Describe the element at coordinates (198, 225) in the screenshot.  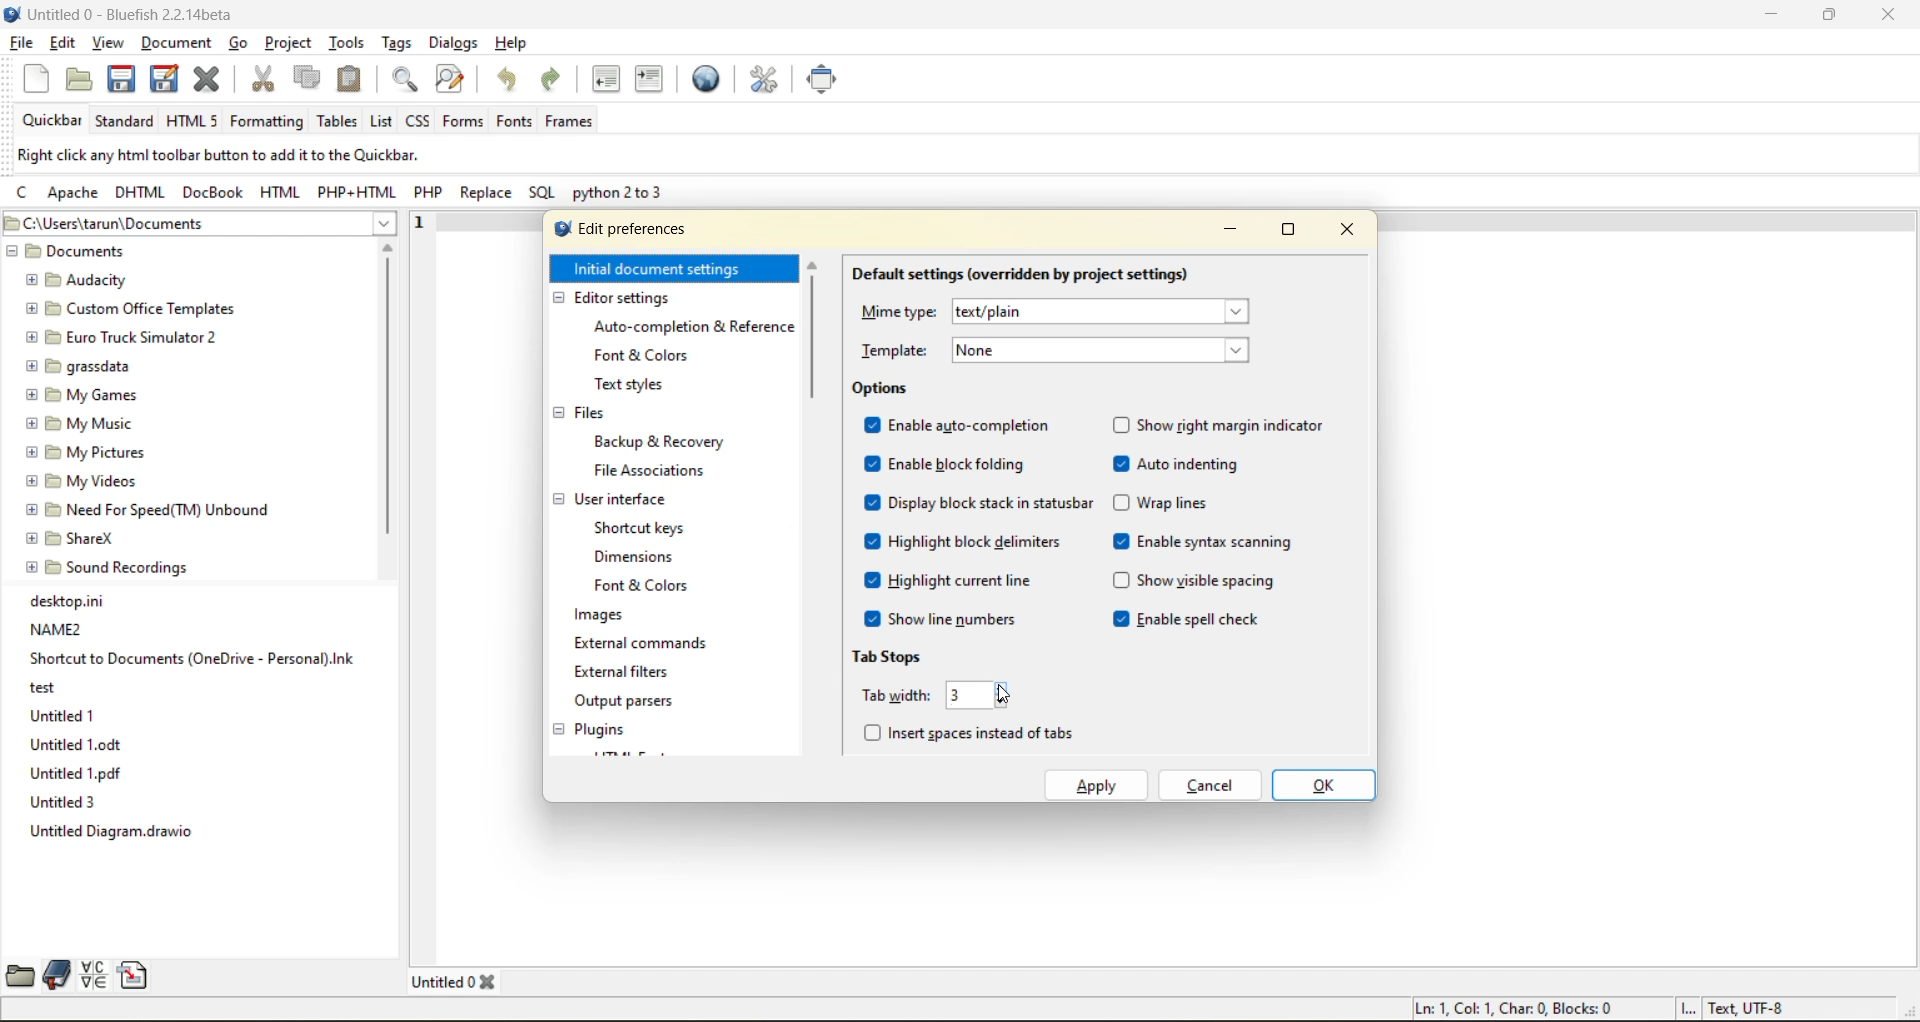
I see `file location` at that location.